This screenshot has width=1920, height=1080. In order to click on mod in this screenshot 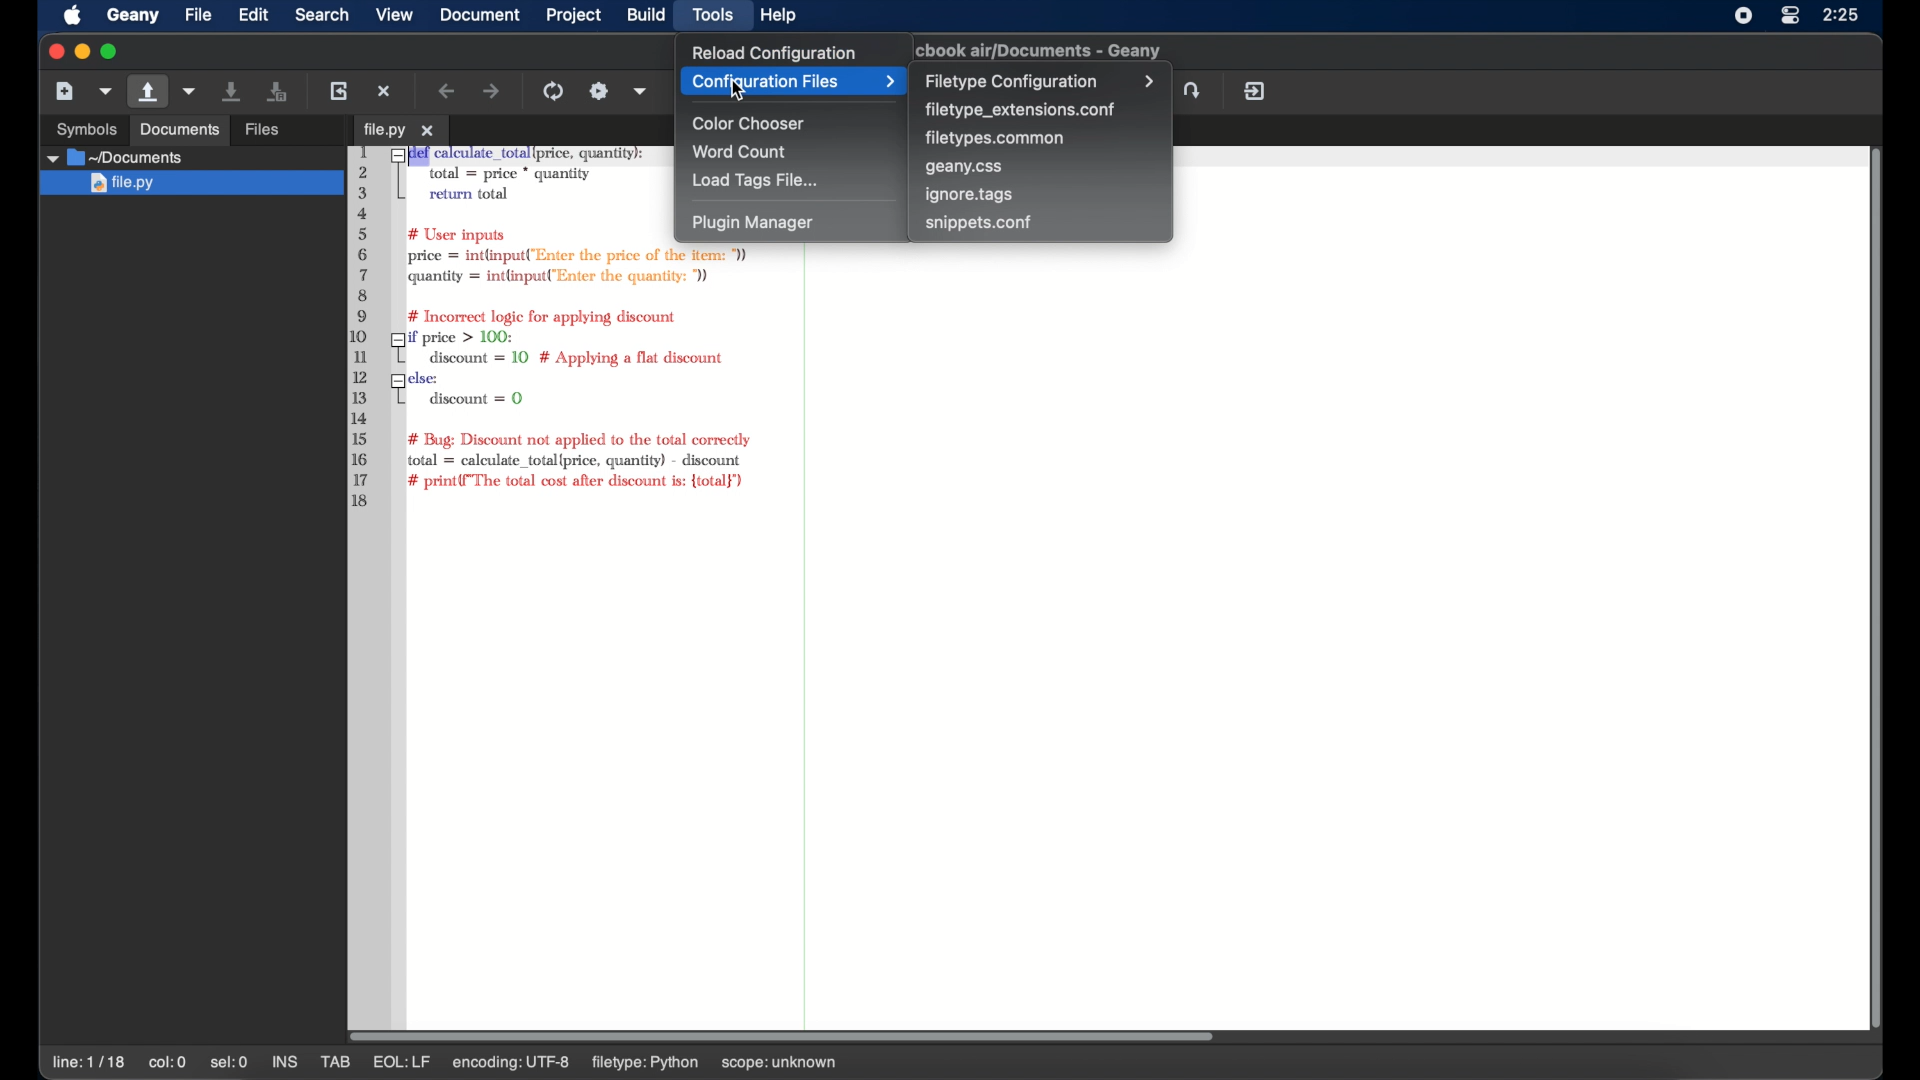, I will do `click(392, 1062)`.